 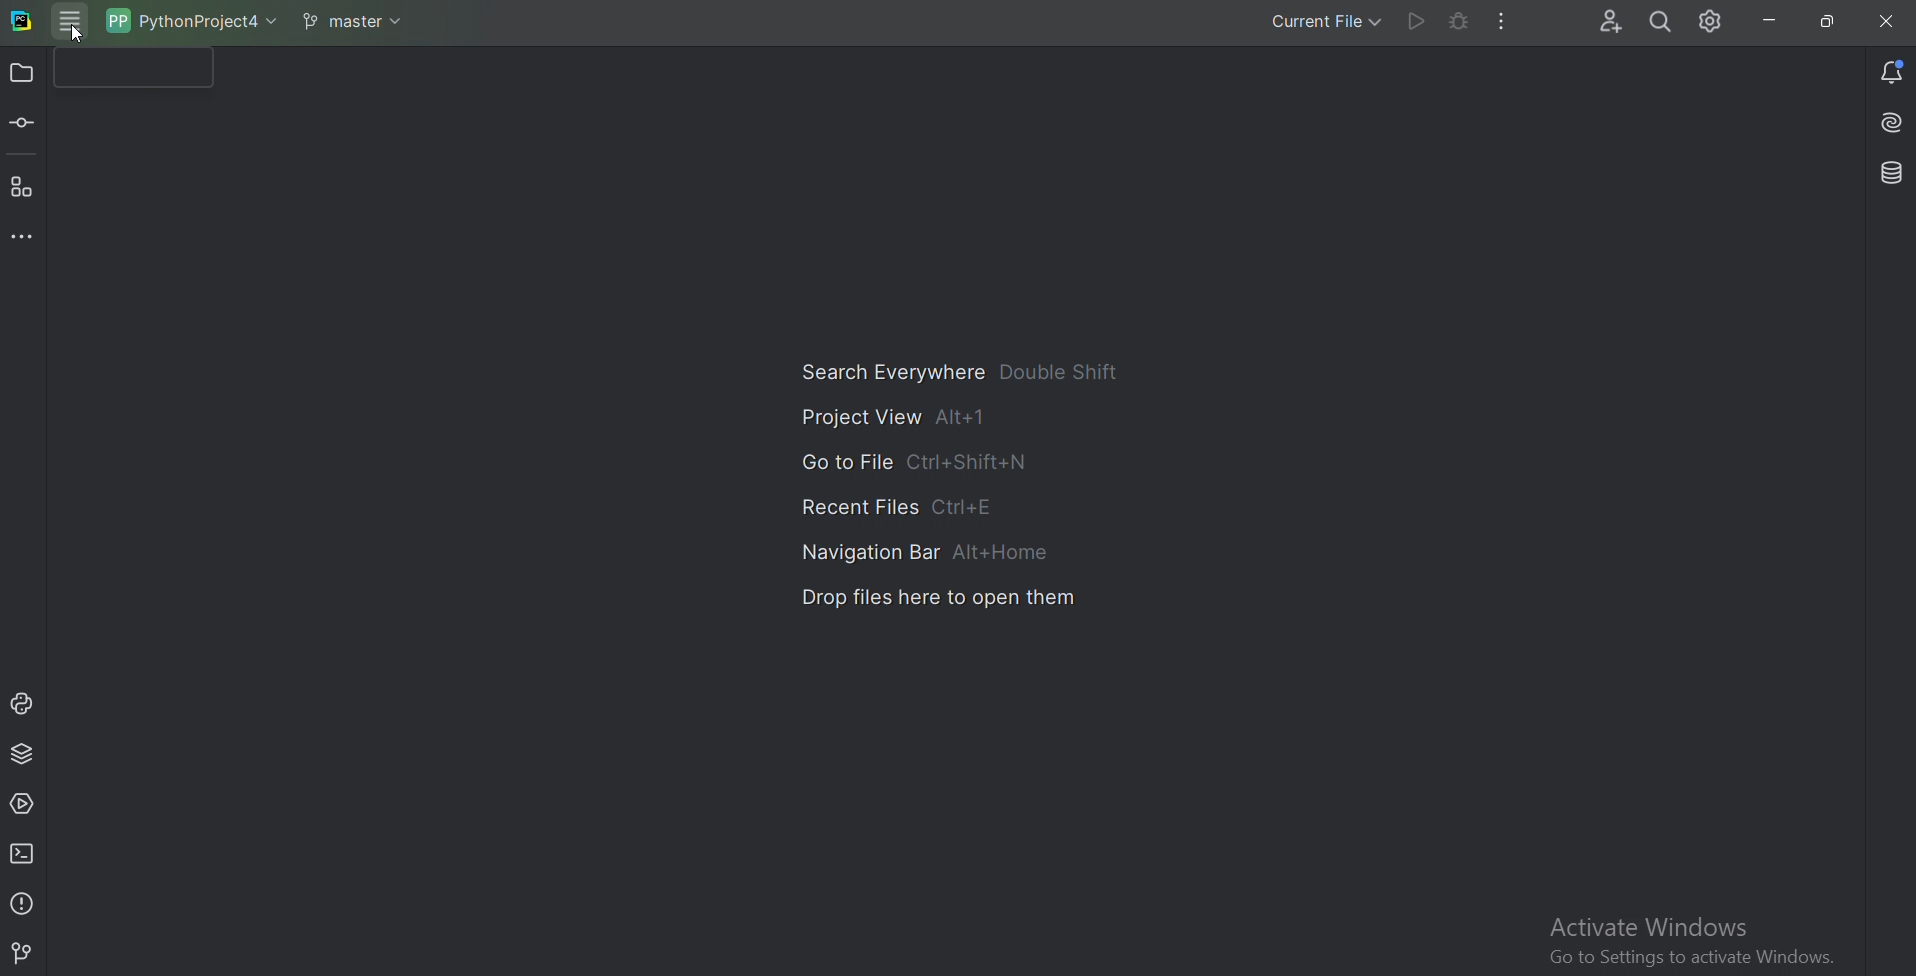 I want to click on Minimize, so click(x=1772, y=20).